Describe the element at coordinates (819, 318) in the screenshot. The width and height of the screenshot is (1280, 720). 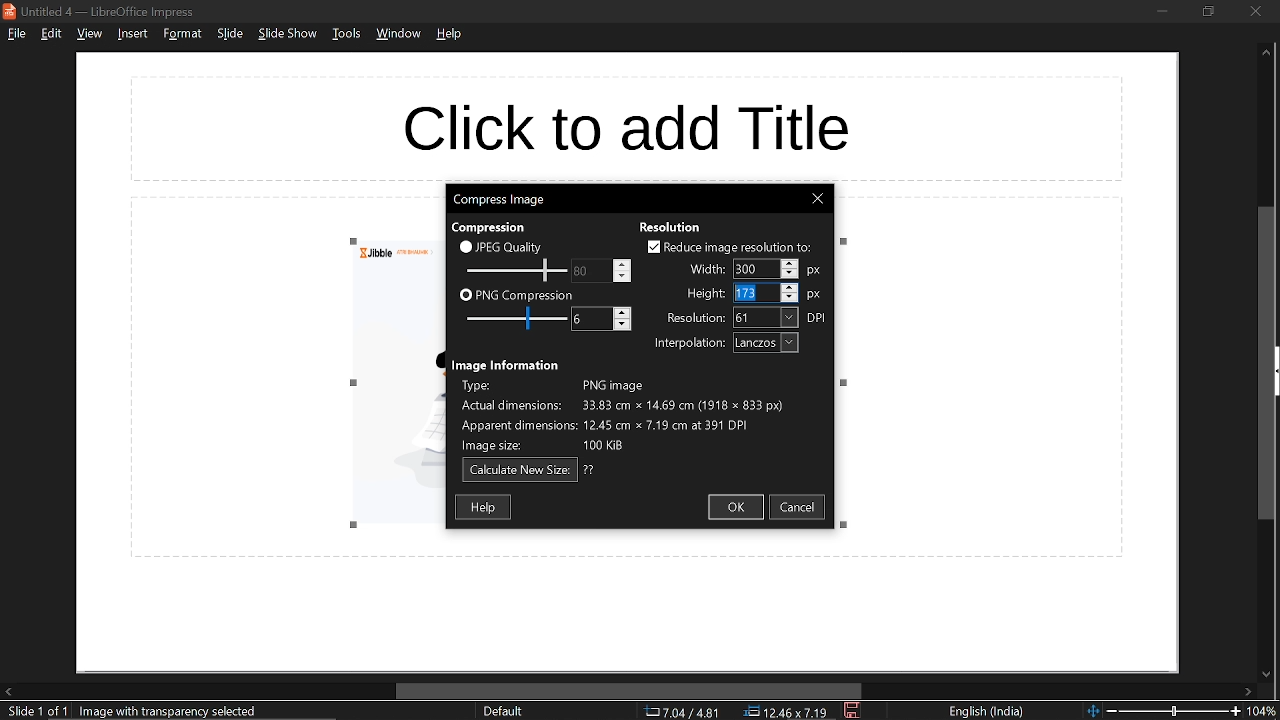
I see `dpi` at that location.